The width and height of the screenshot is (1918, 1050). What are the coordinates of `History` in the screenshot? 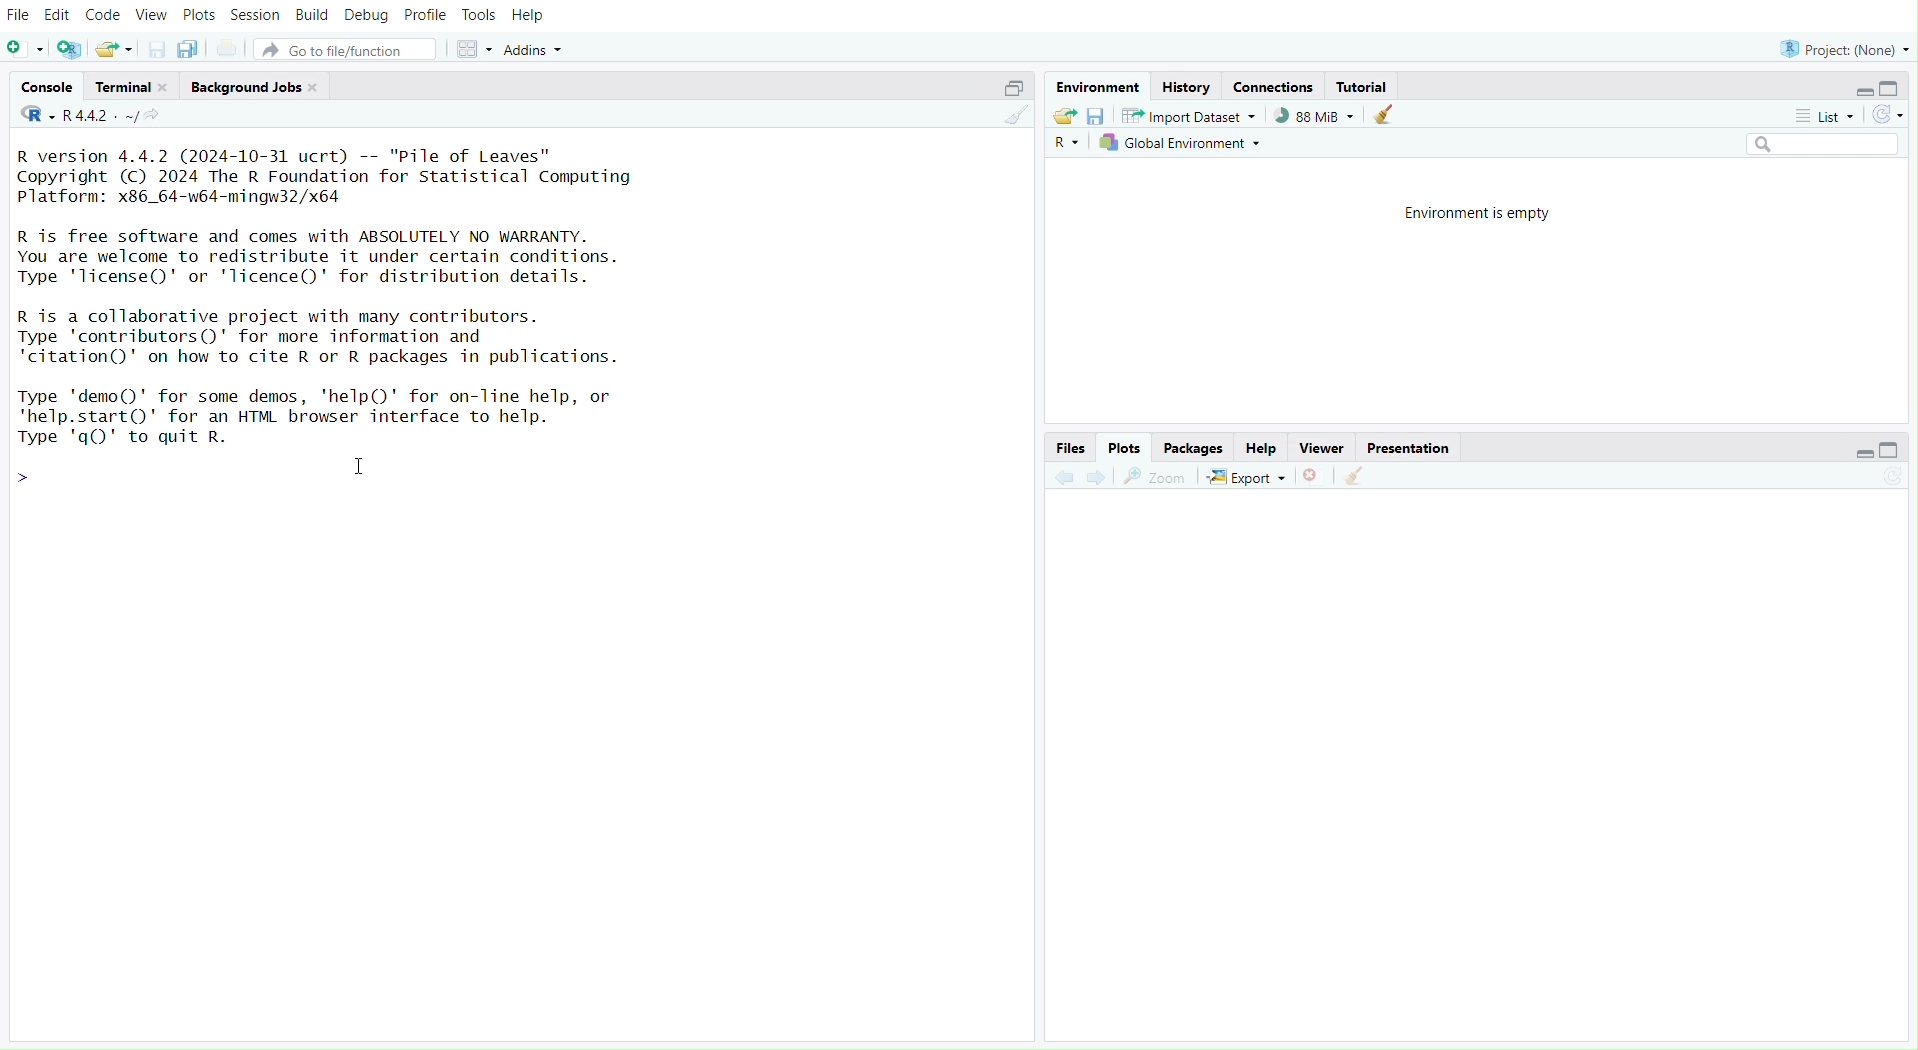 It's located at (1187, 85).